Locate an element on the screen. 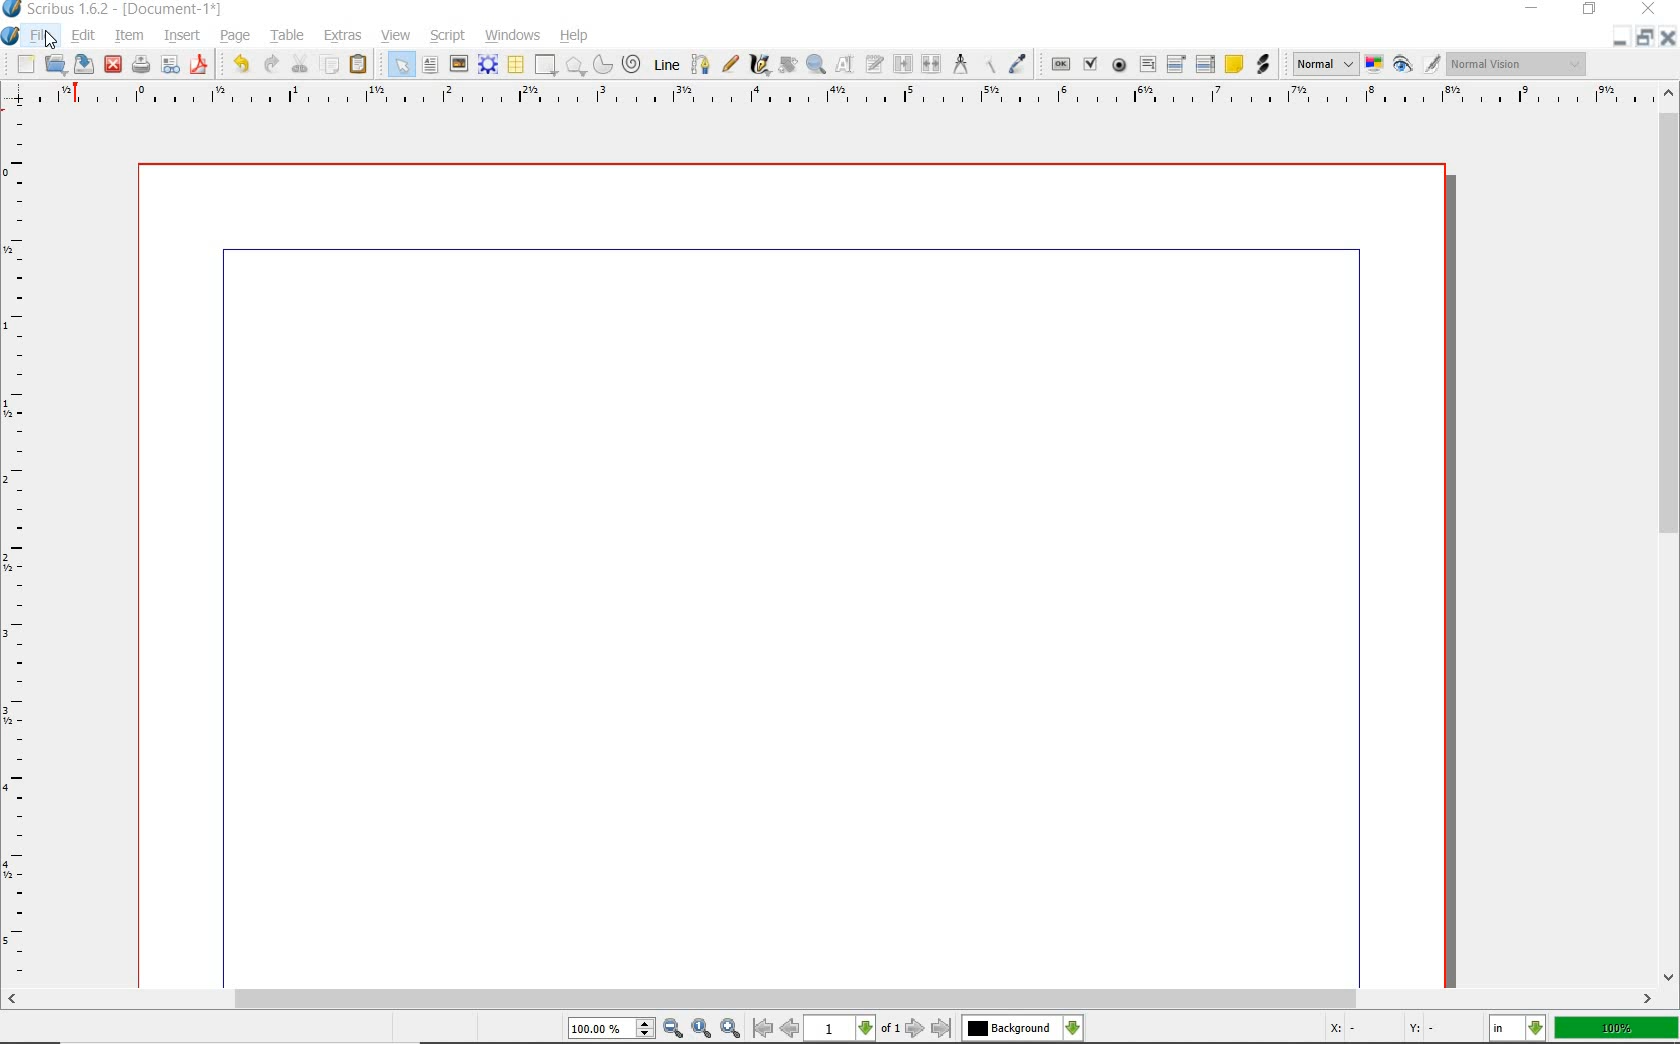 The height and width of the screenshot is (1044, 1680). pdf combo box is located at coordinates (1180, 63).